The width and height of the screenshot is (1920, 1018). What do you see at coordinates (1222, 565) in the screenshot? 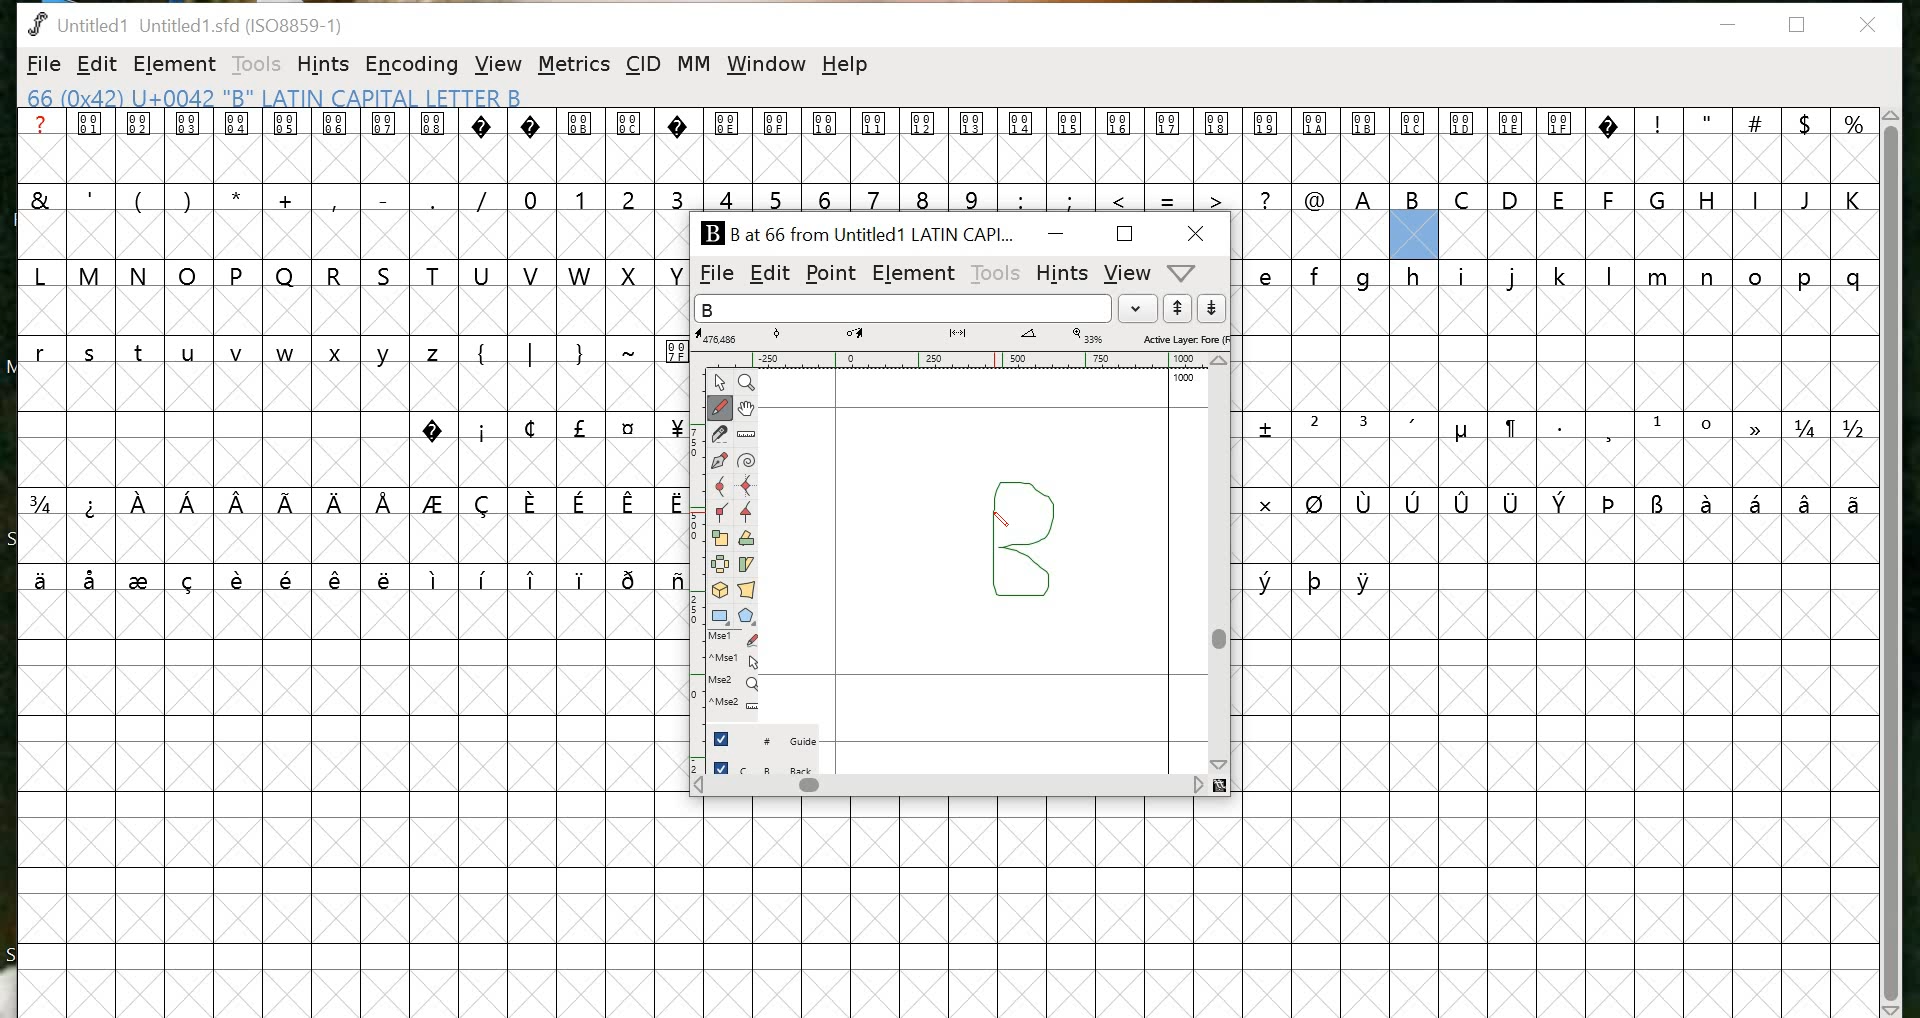
I see `scrollbar` at bounding box center [1222, 565].